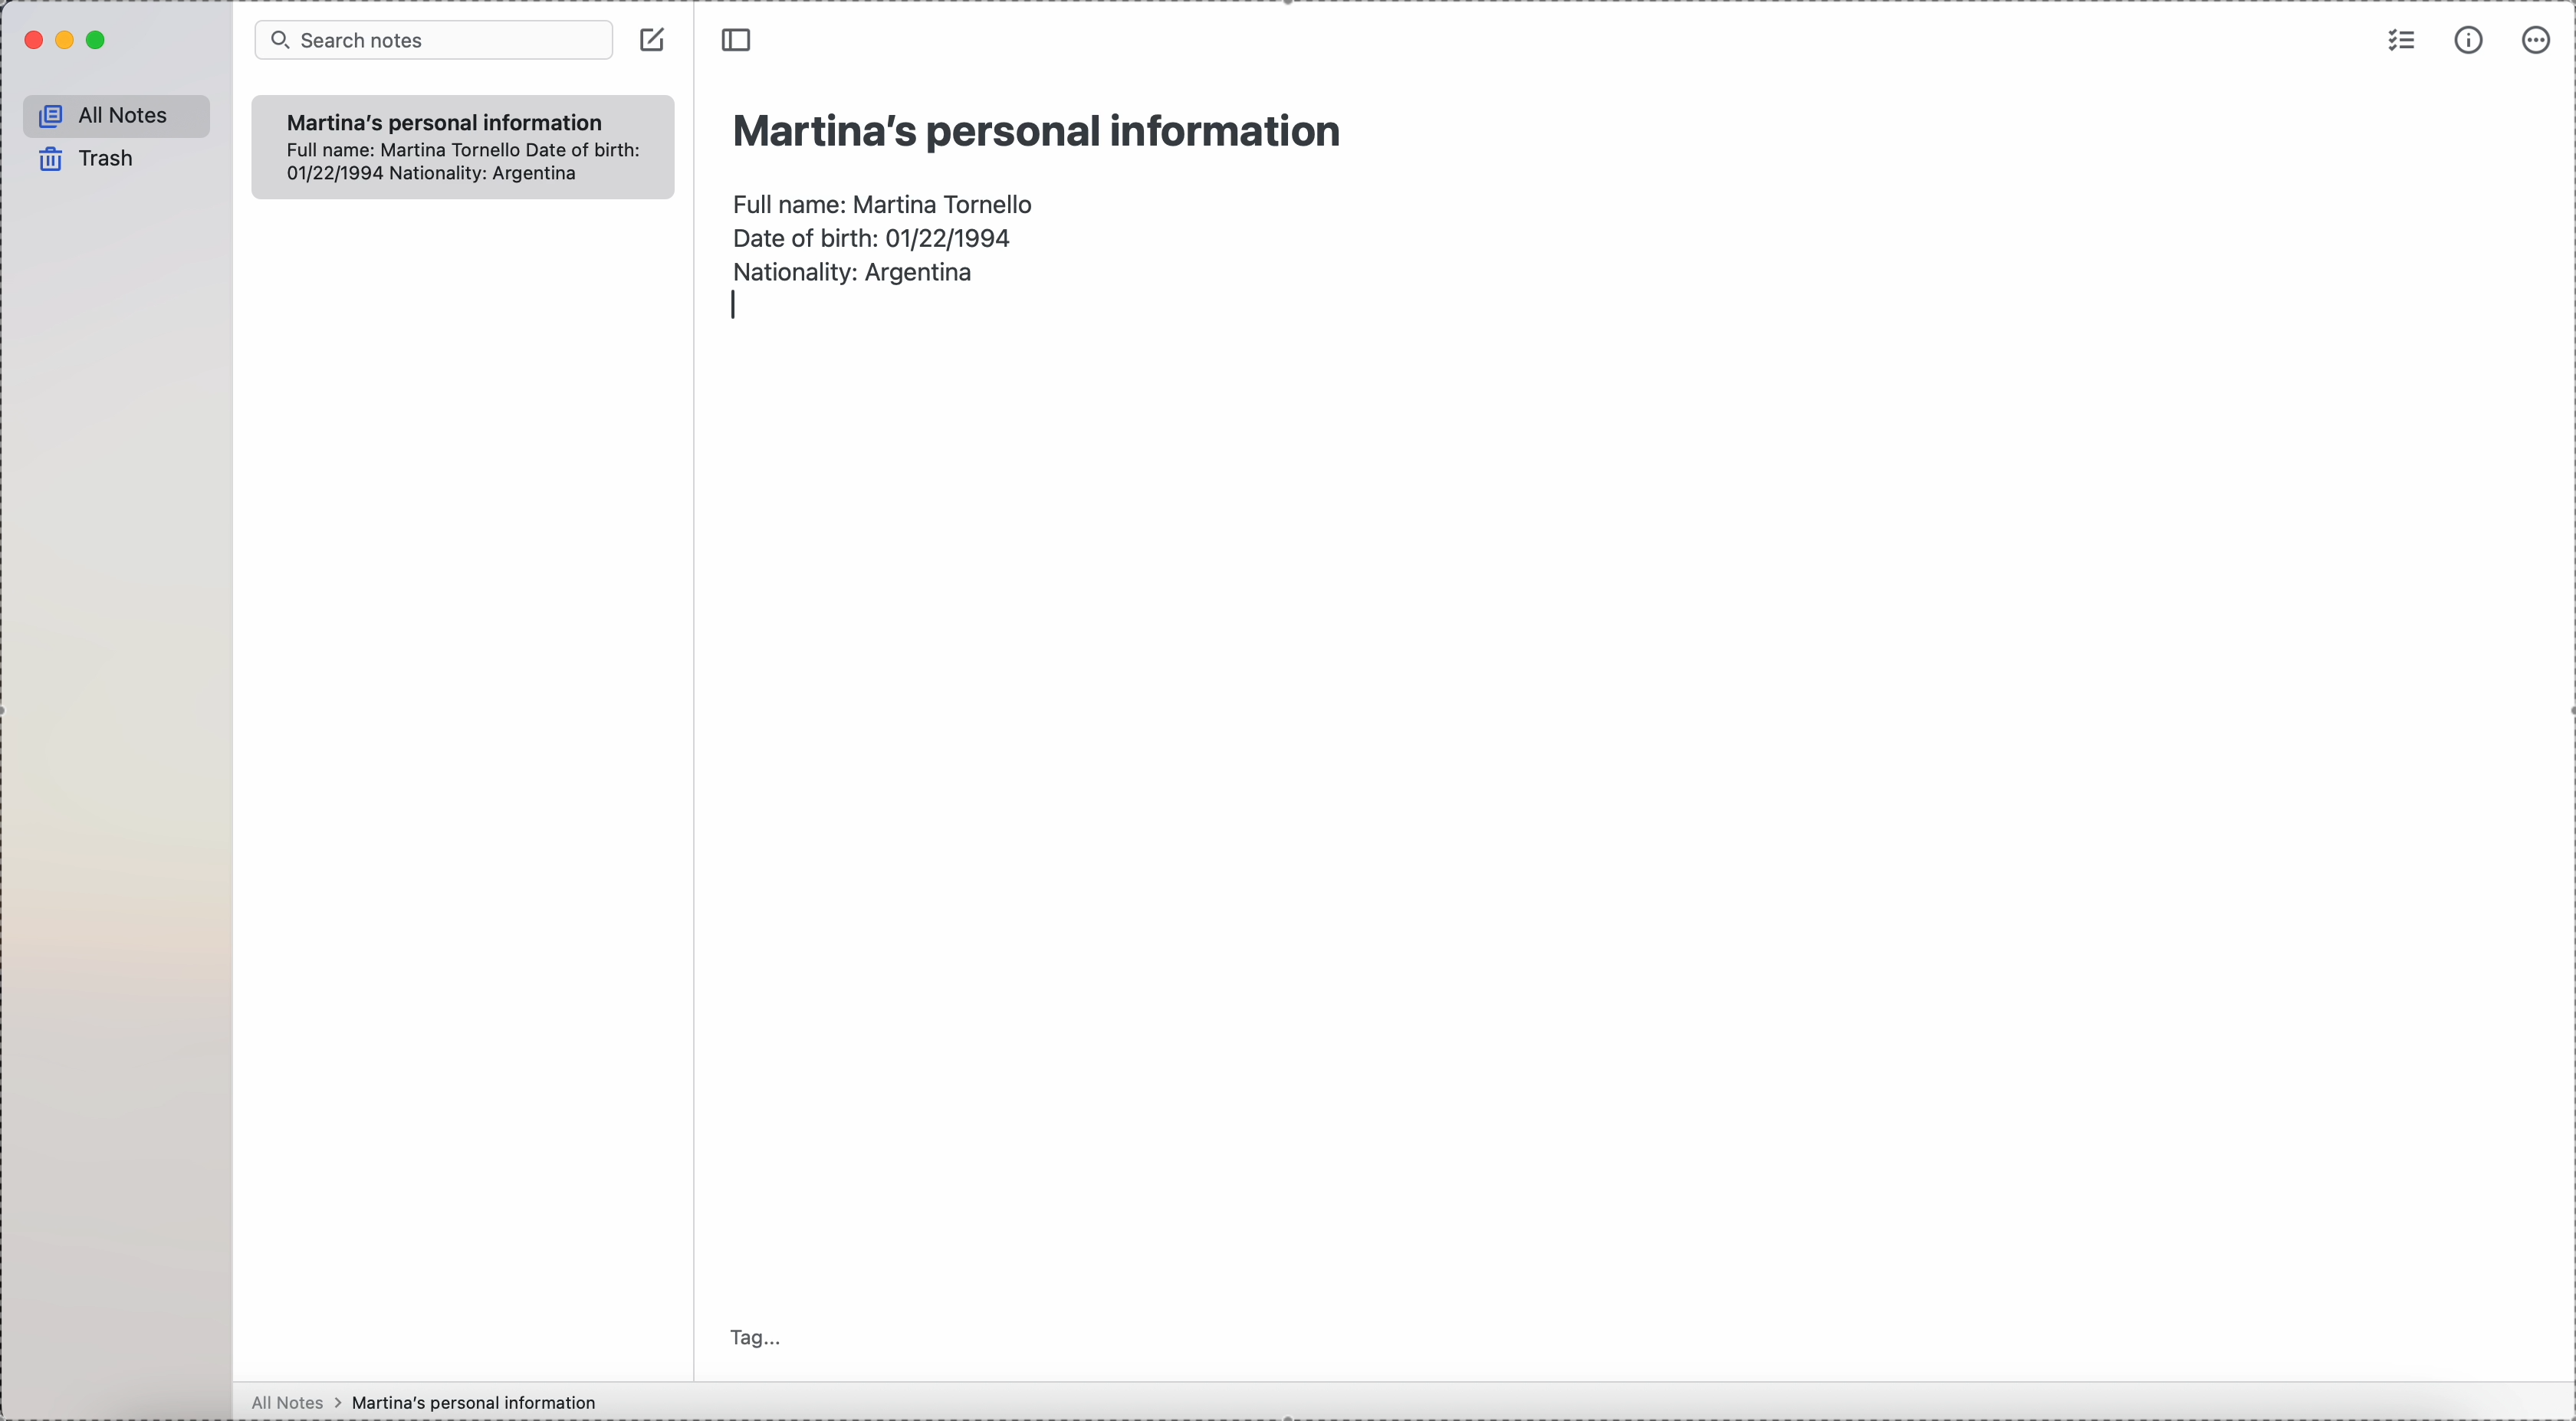  I want to click on maximize Simplenote, so click(98, 41).